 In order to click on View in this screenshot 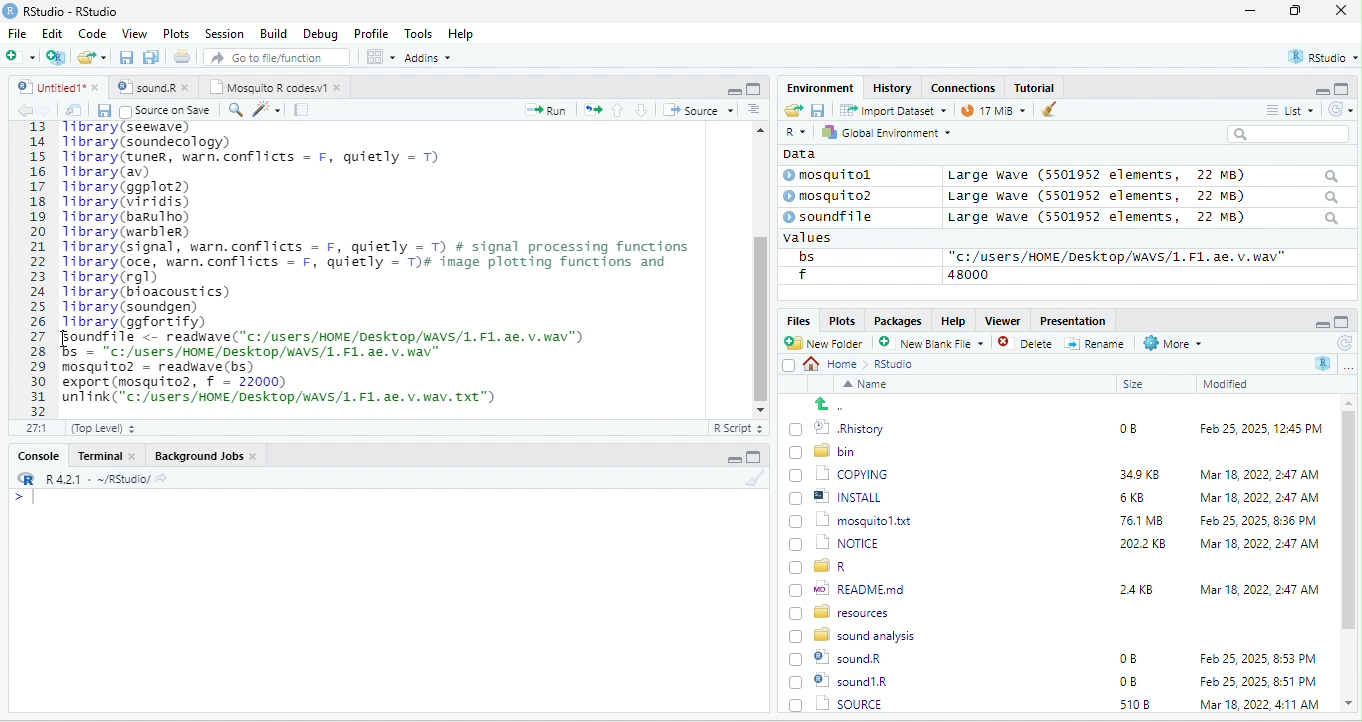, I will do `click(133, 35)`.